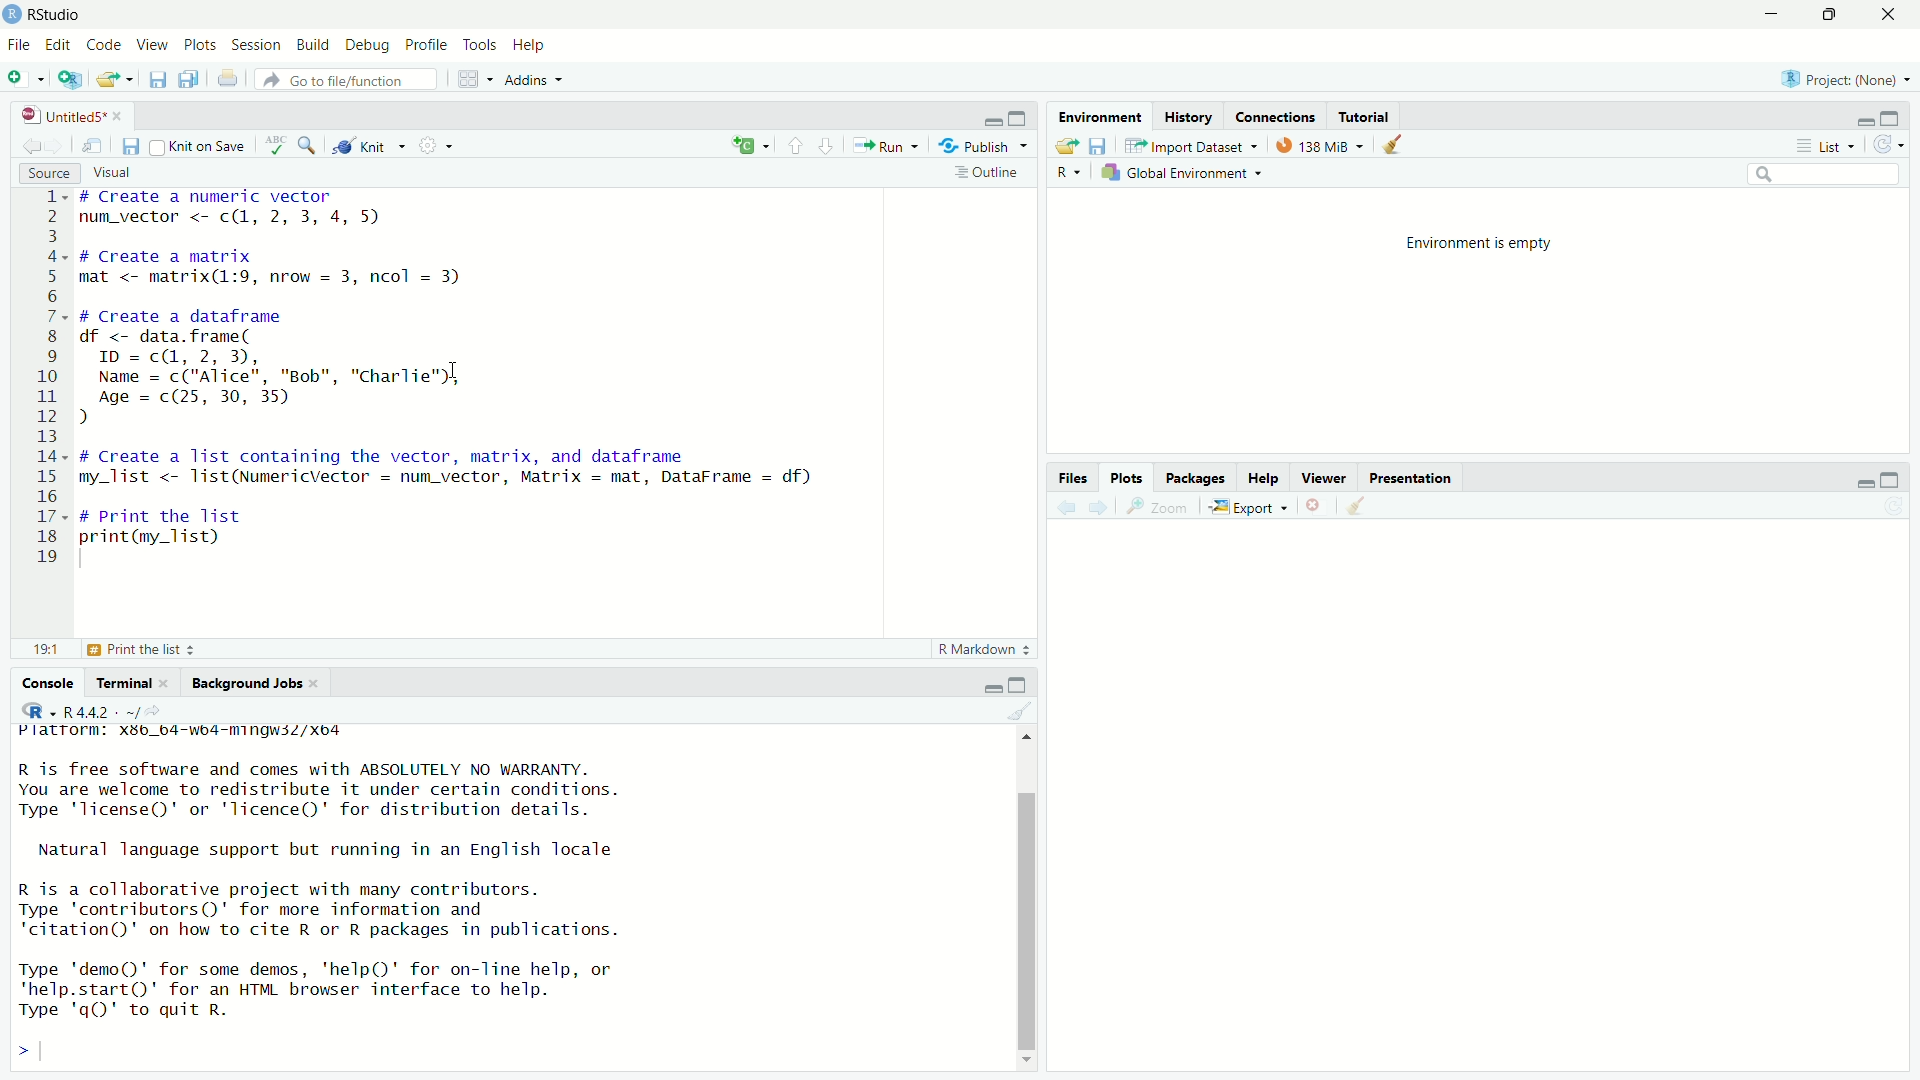 This screenshot has height=1080, width=1920. Describe the element at coordinates (1862, 120) in the screenshot. I see `minimise` at that location.